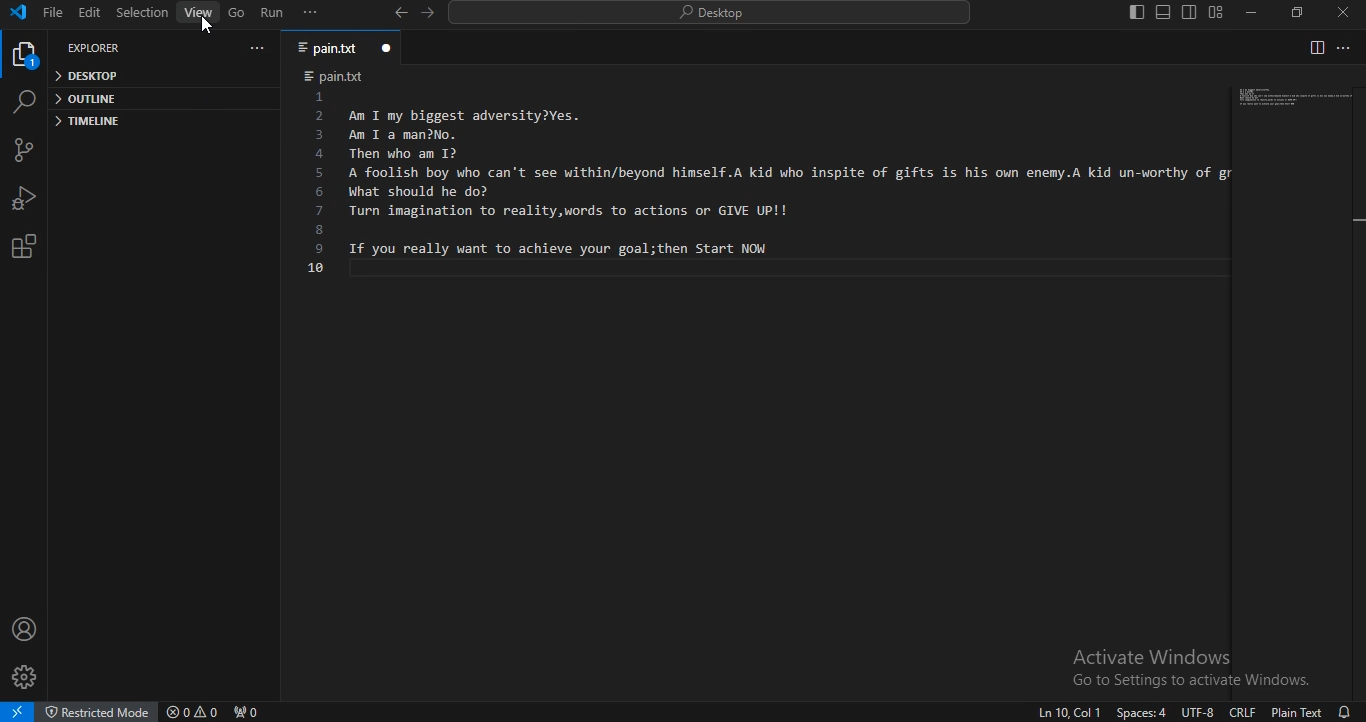  Describe the element at coordinates (97, 48) in the screenshot. I see `explorer` at that location.